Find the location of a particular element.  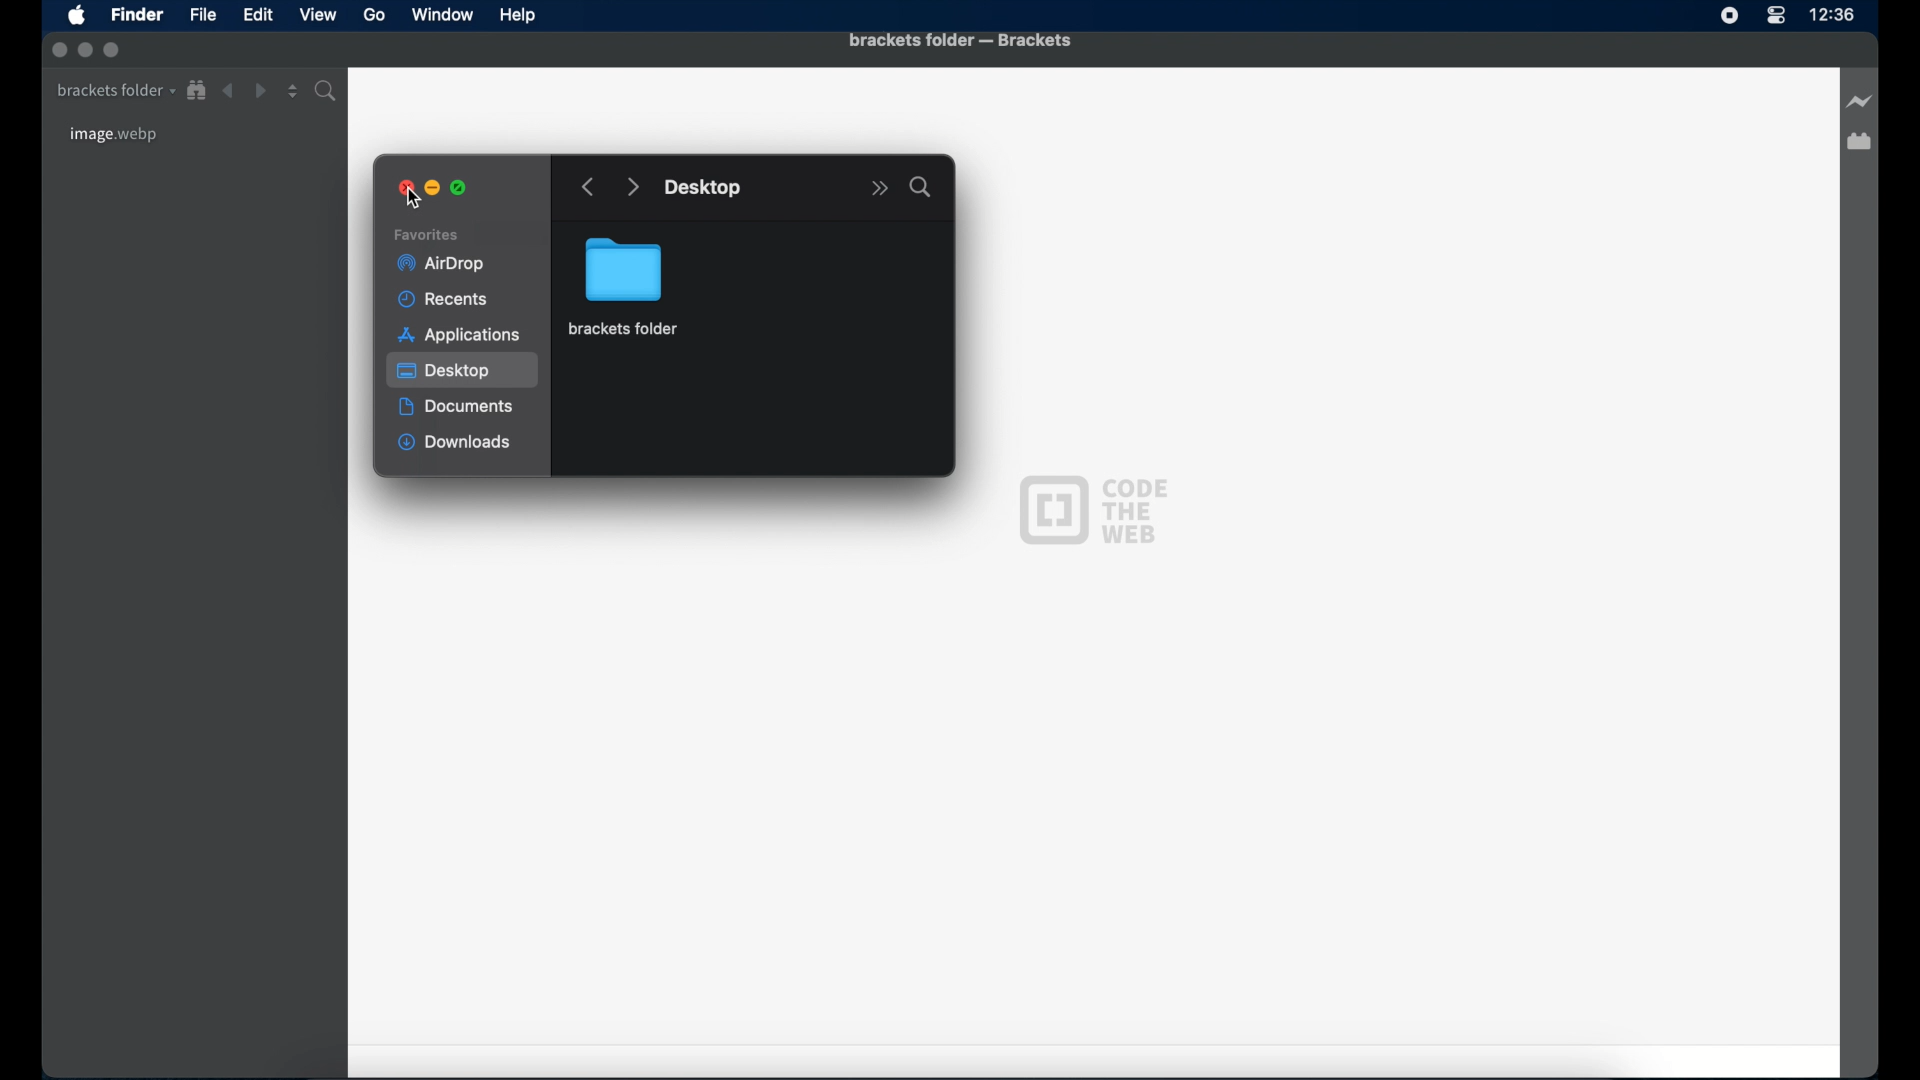

Finder is located at coordinates (138, 14).